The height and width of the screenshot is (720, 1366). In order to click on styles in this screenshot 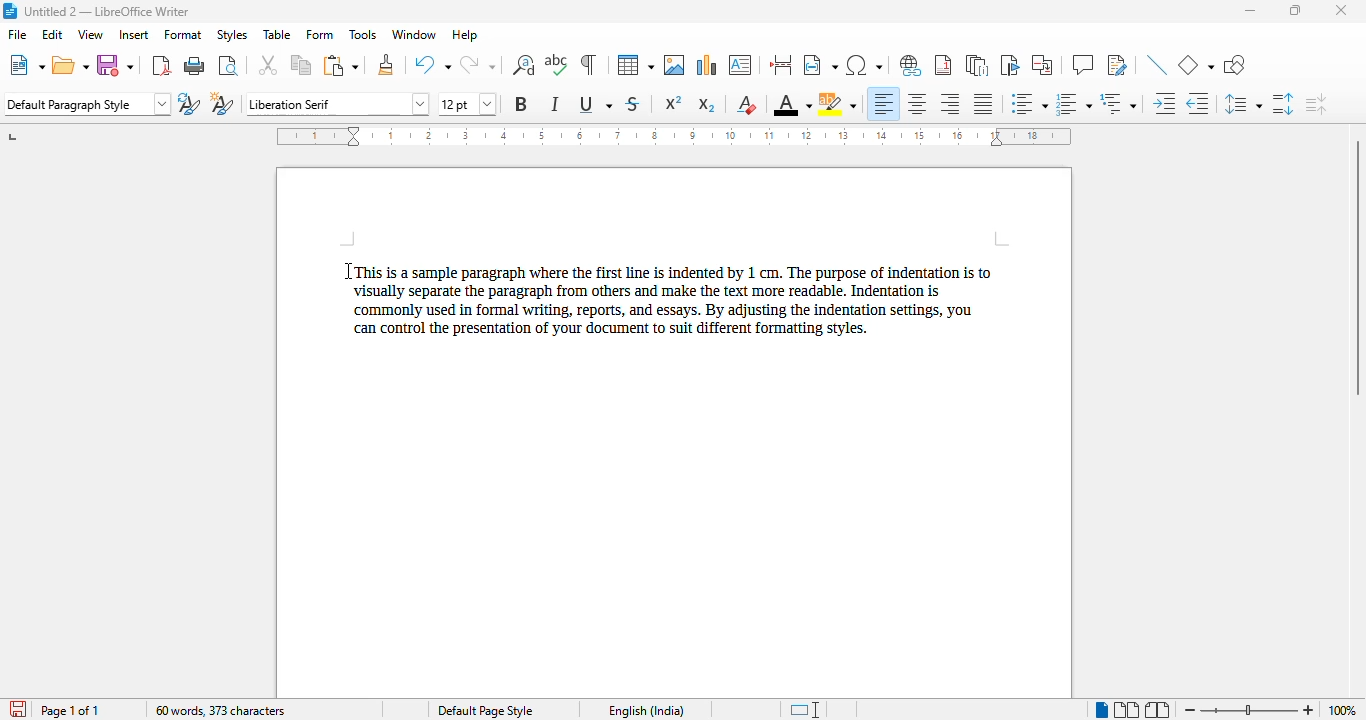, I will do `click(231, 34)`.